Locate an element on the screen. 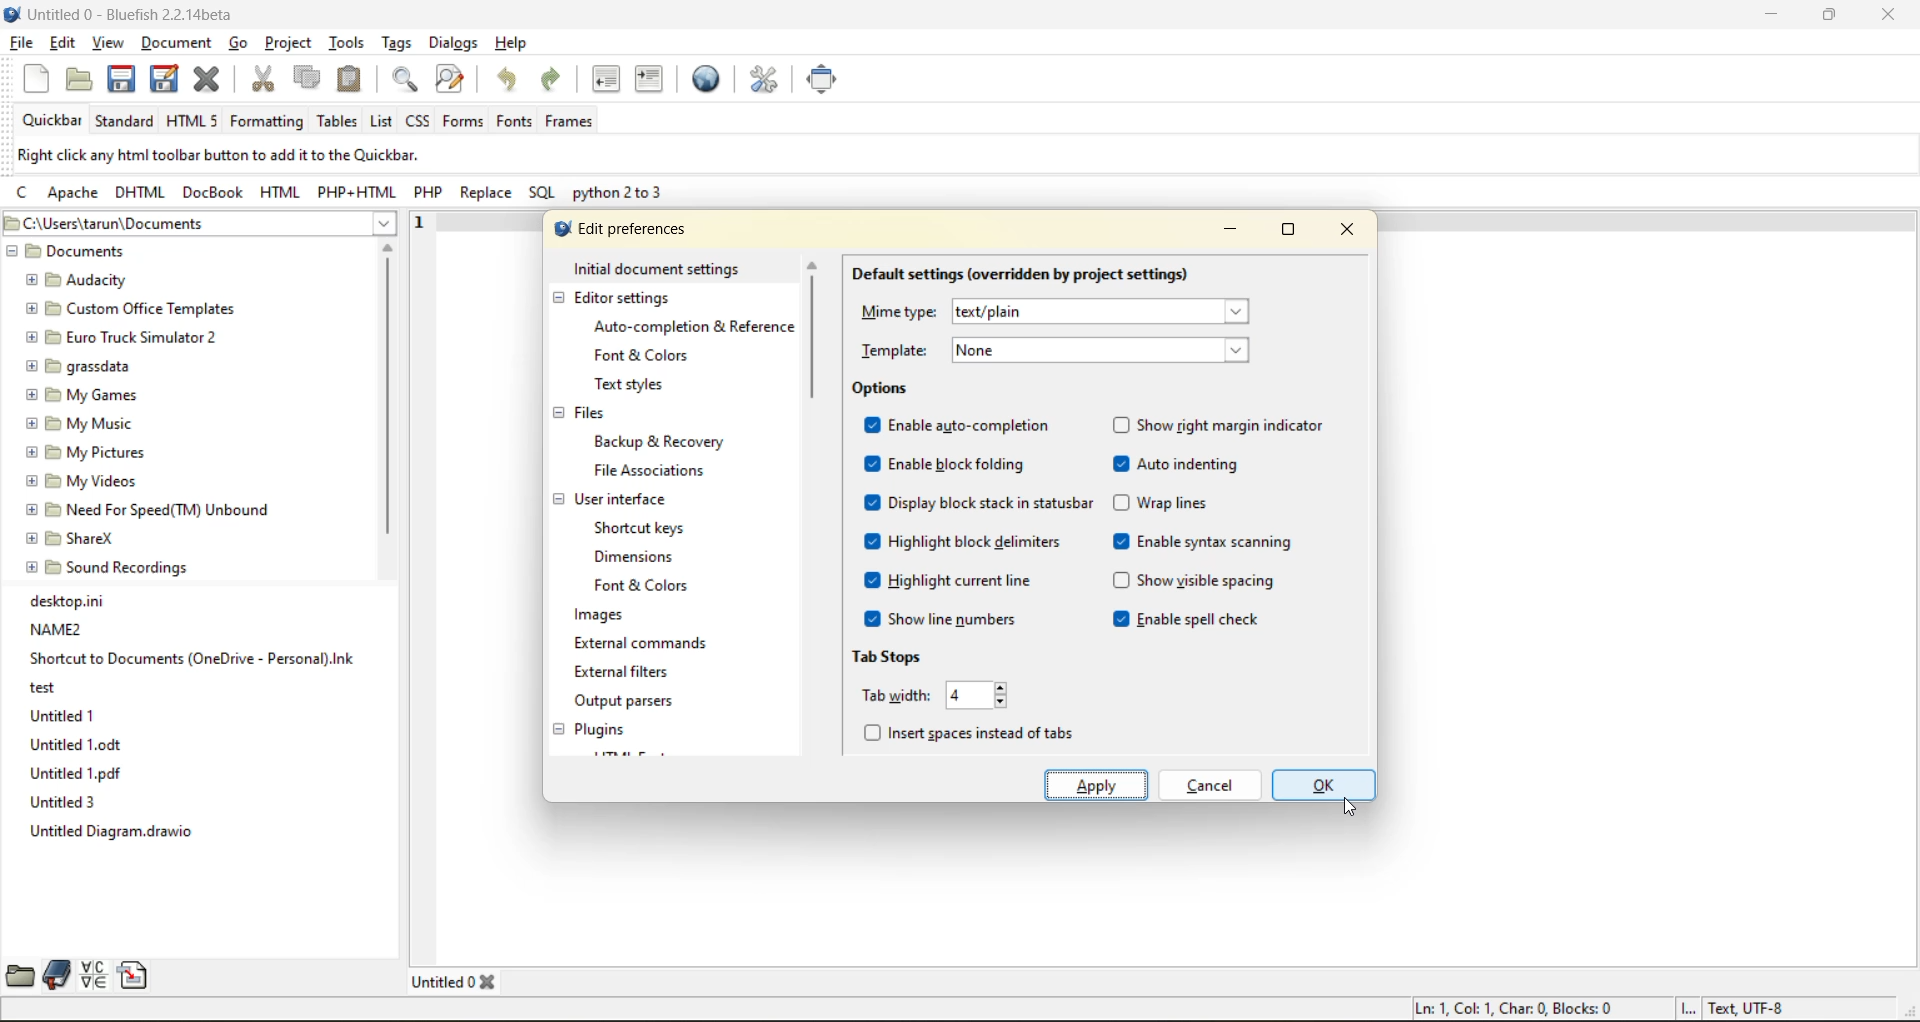 The image size is (1920, 1022). display  block stack in statusbar is located at coordinates (982, 503).